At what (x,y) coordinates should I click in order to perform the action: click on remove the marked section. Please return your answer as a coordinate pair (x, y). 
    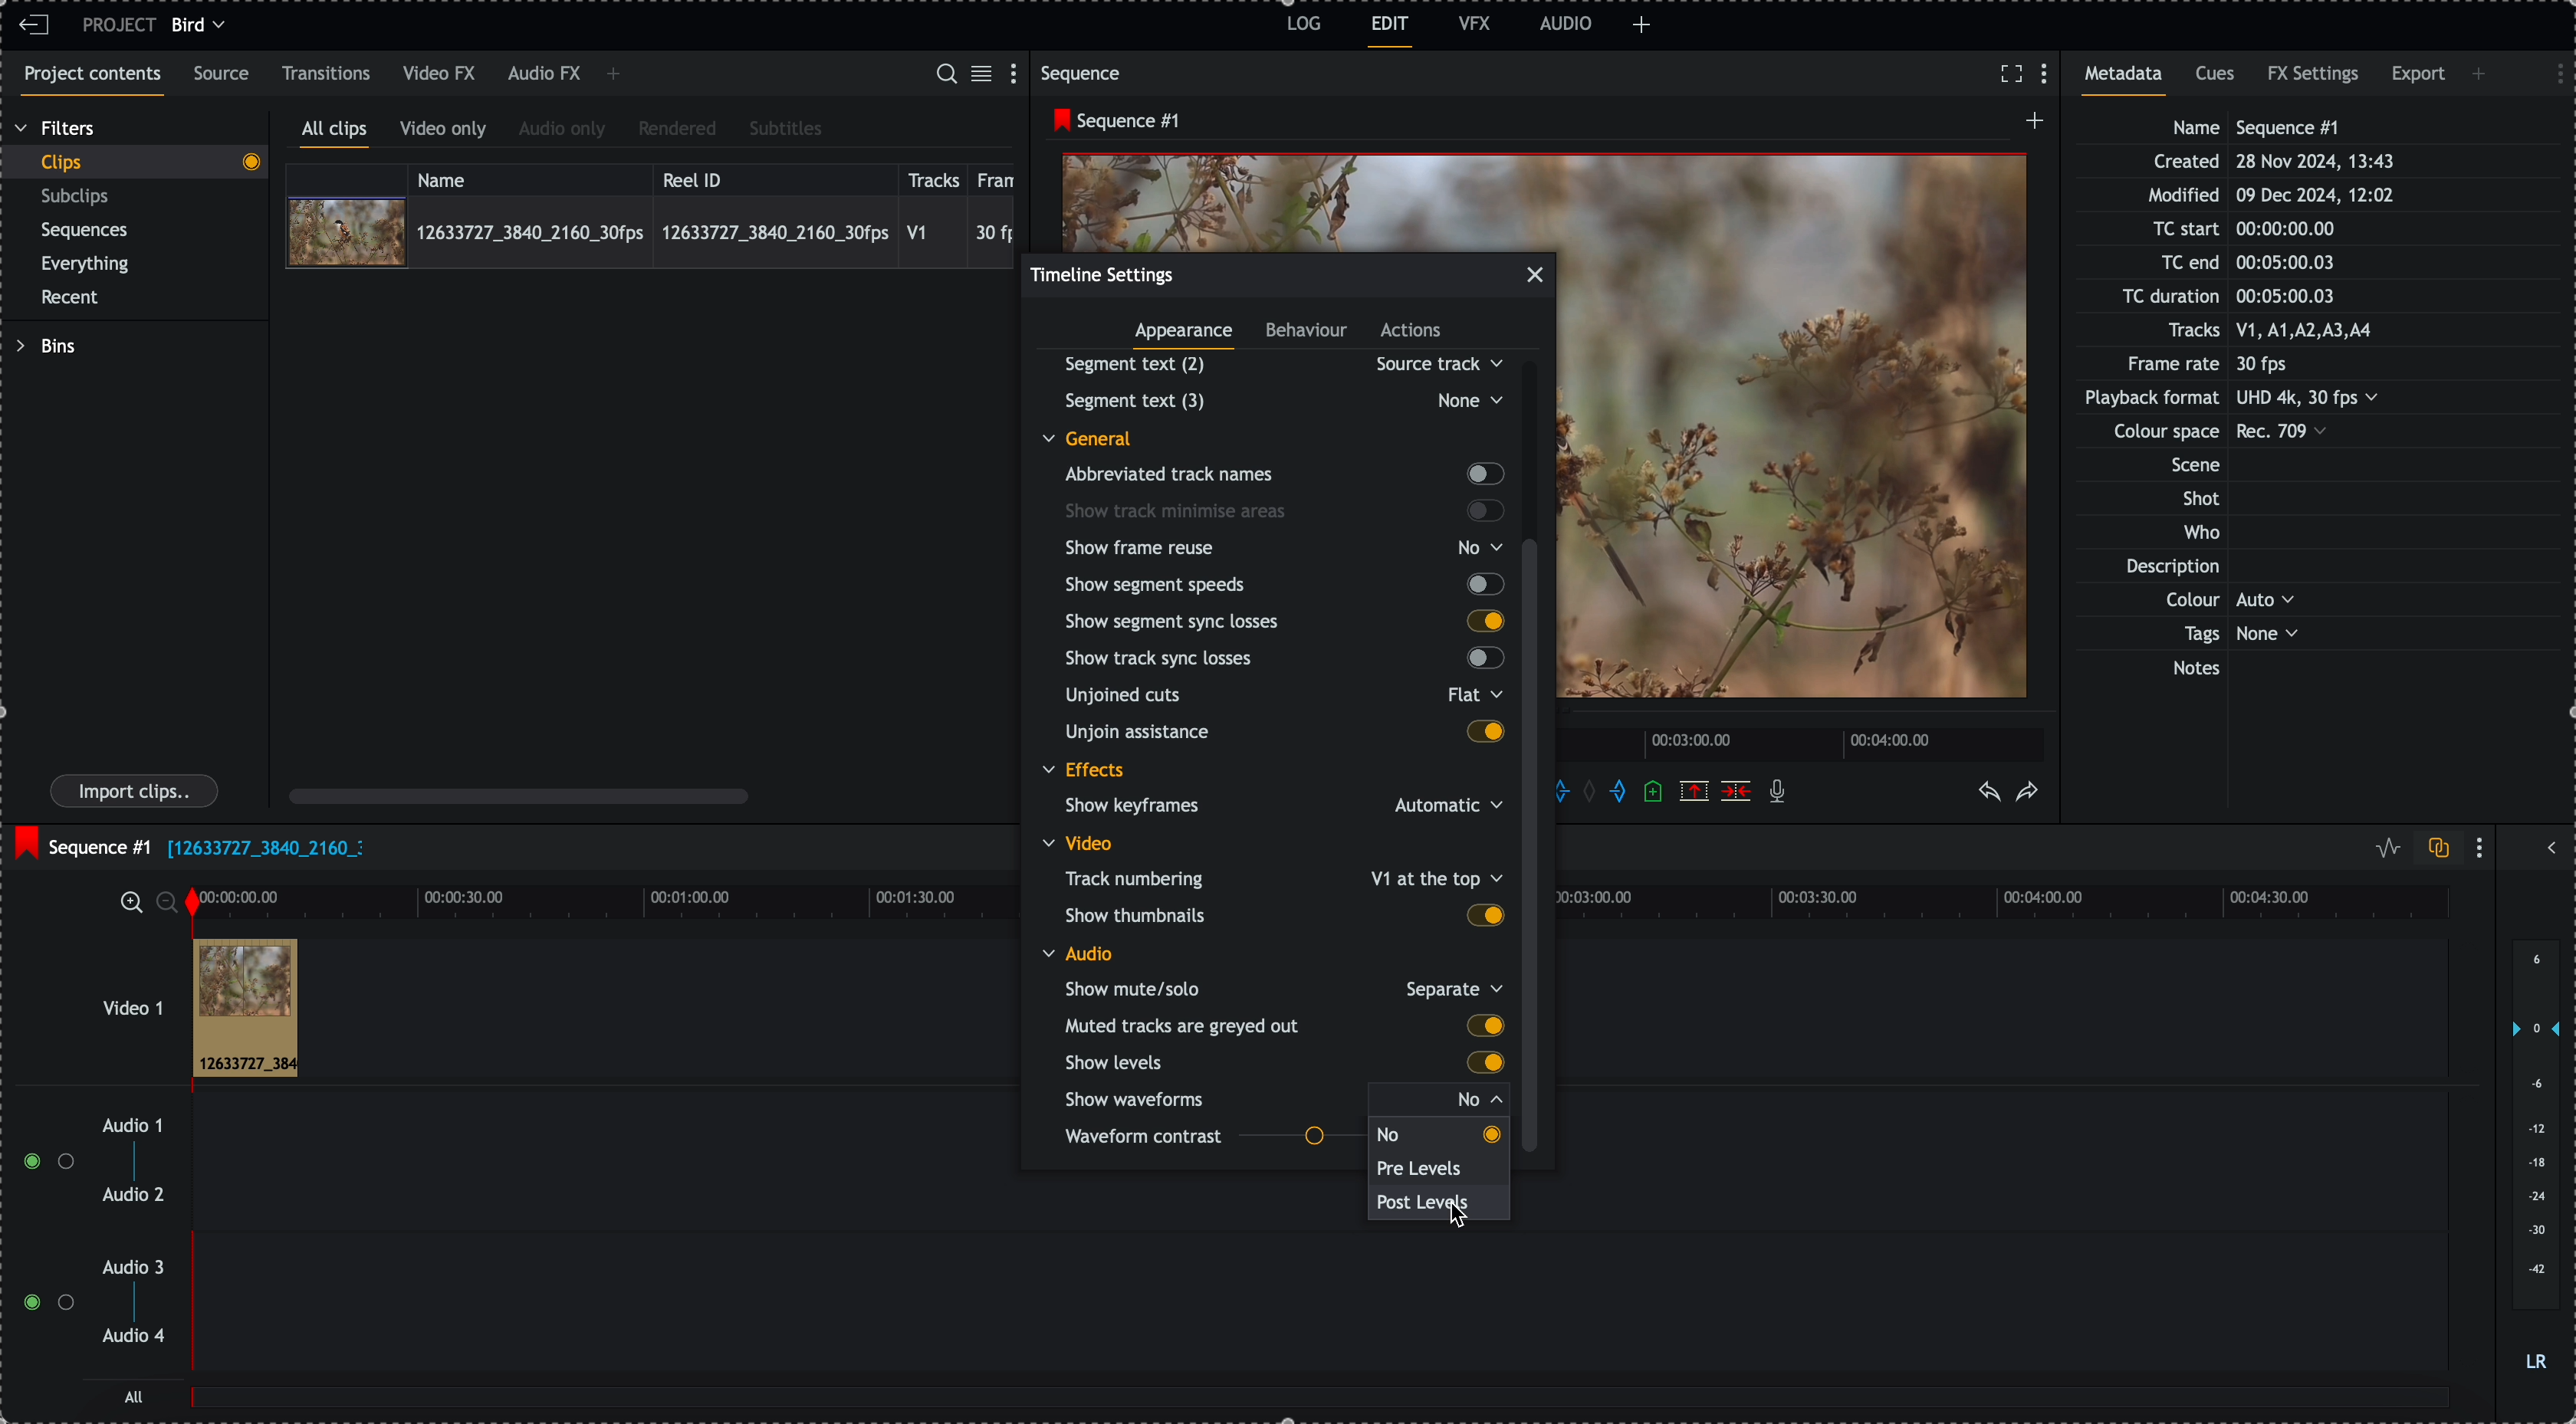
    Looking at the image, I should click on (1694, 790).